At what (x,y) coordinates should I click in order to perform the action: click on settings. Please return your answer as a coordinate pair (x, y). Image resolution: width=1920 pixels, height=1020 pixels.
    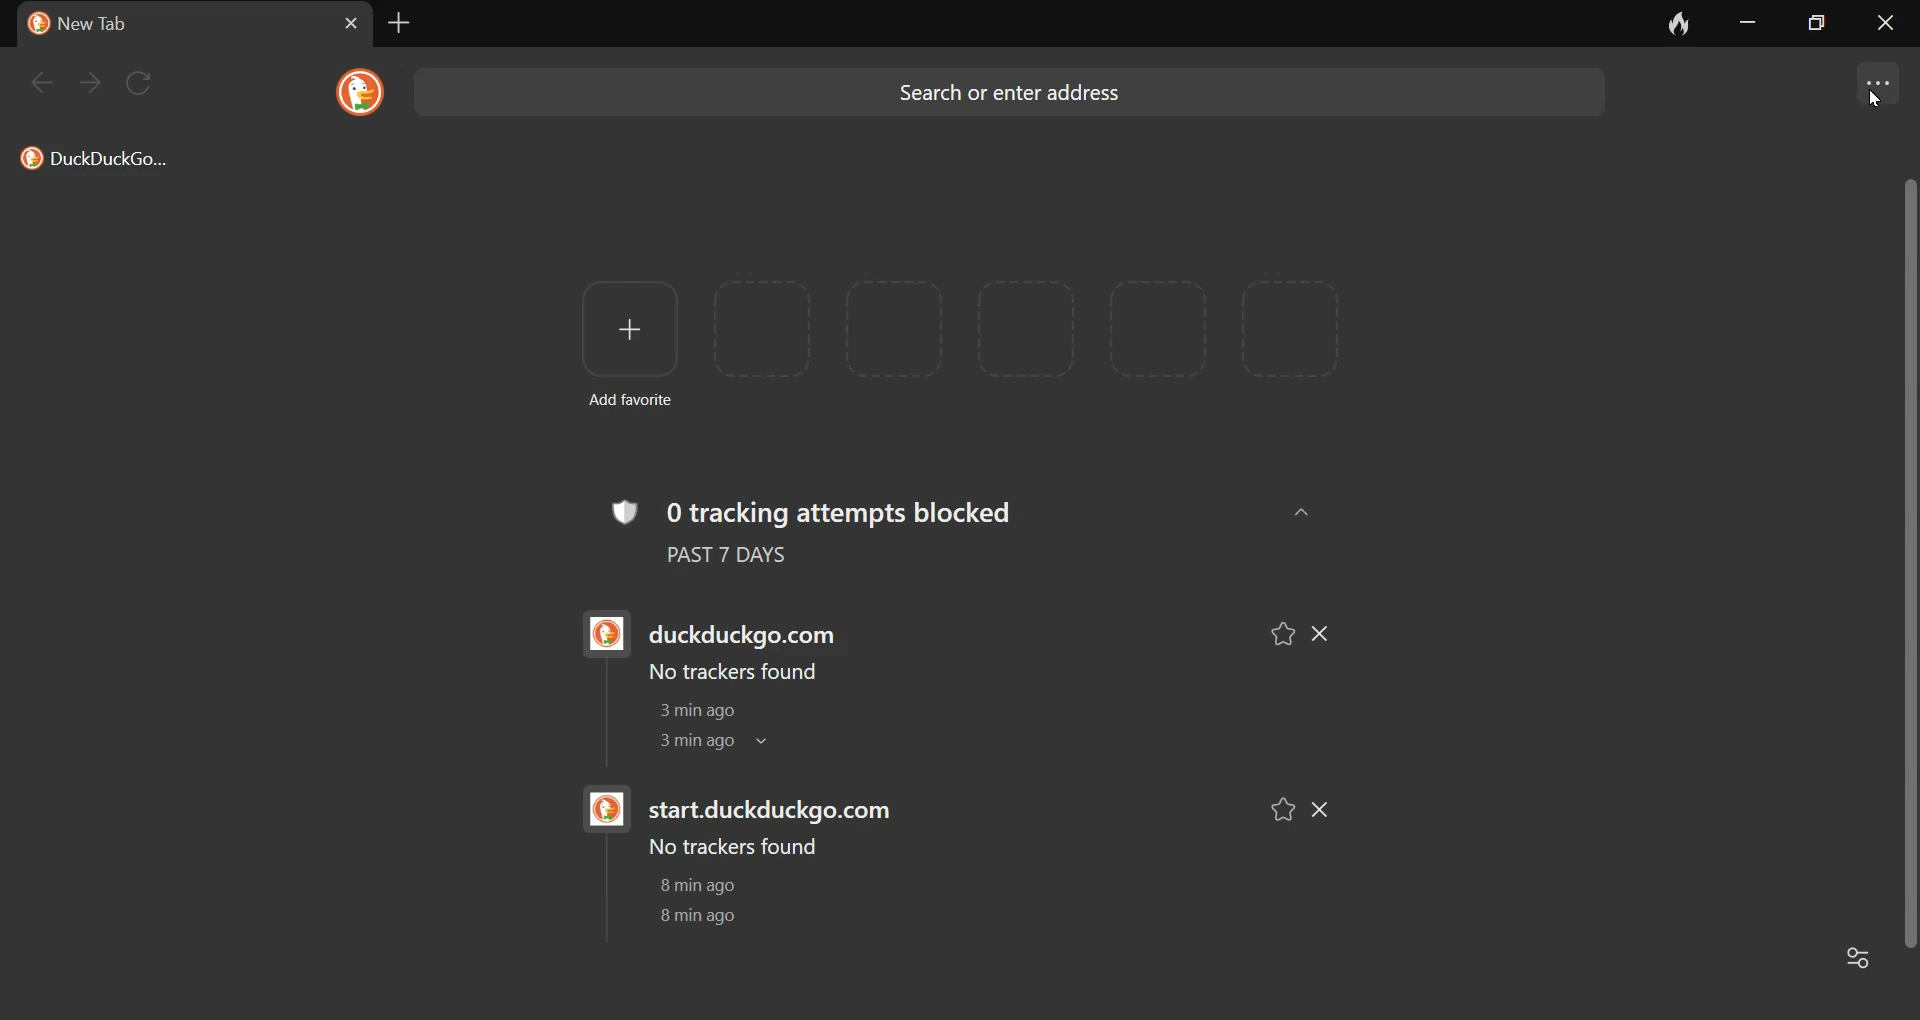
    Looking at the image, I should click on (1859, 961).